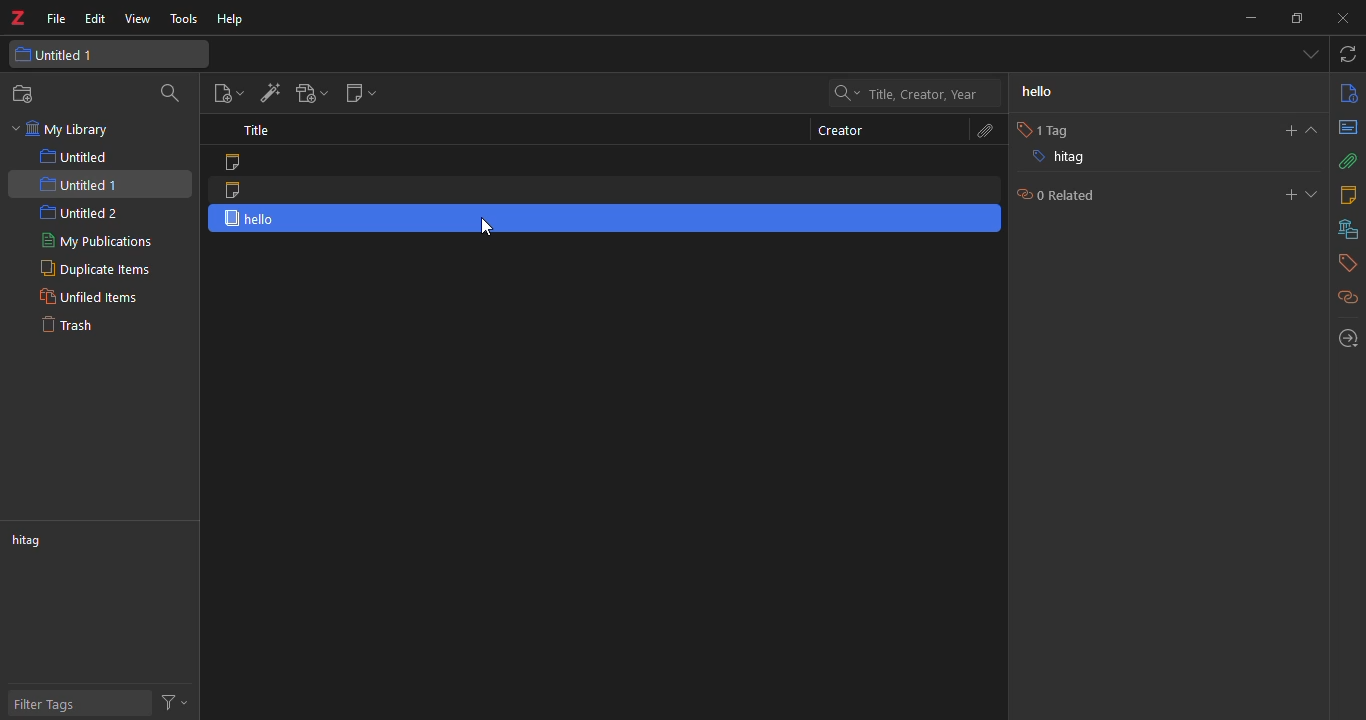 The height and width of the screenshot is (720, 1366). What do you see at coordinates (977, 133) in the screenshot?
I see `attach` at bounding box center [977, 133].